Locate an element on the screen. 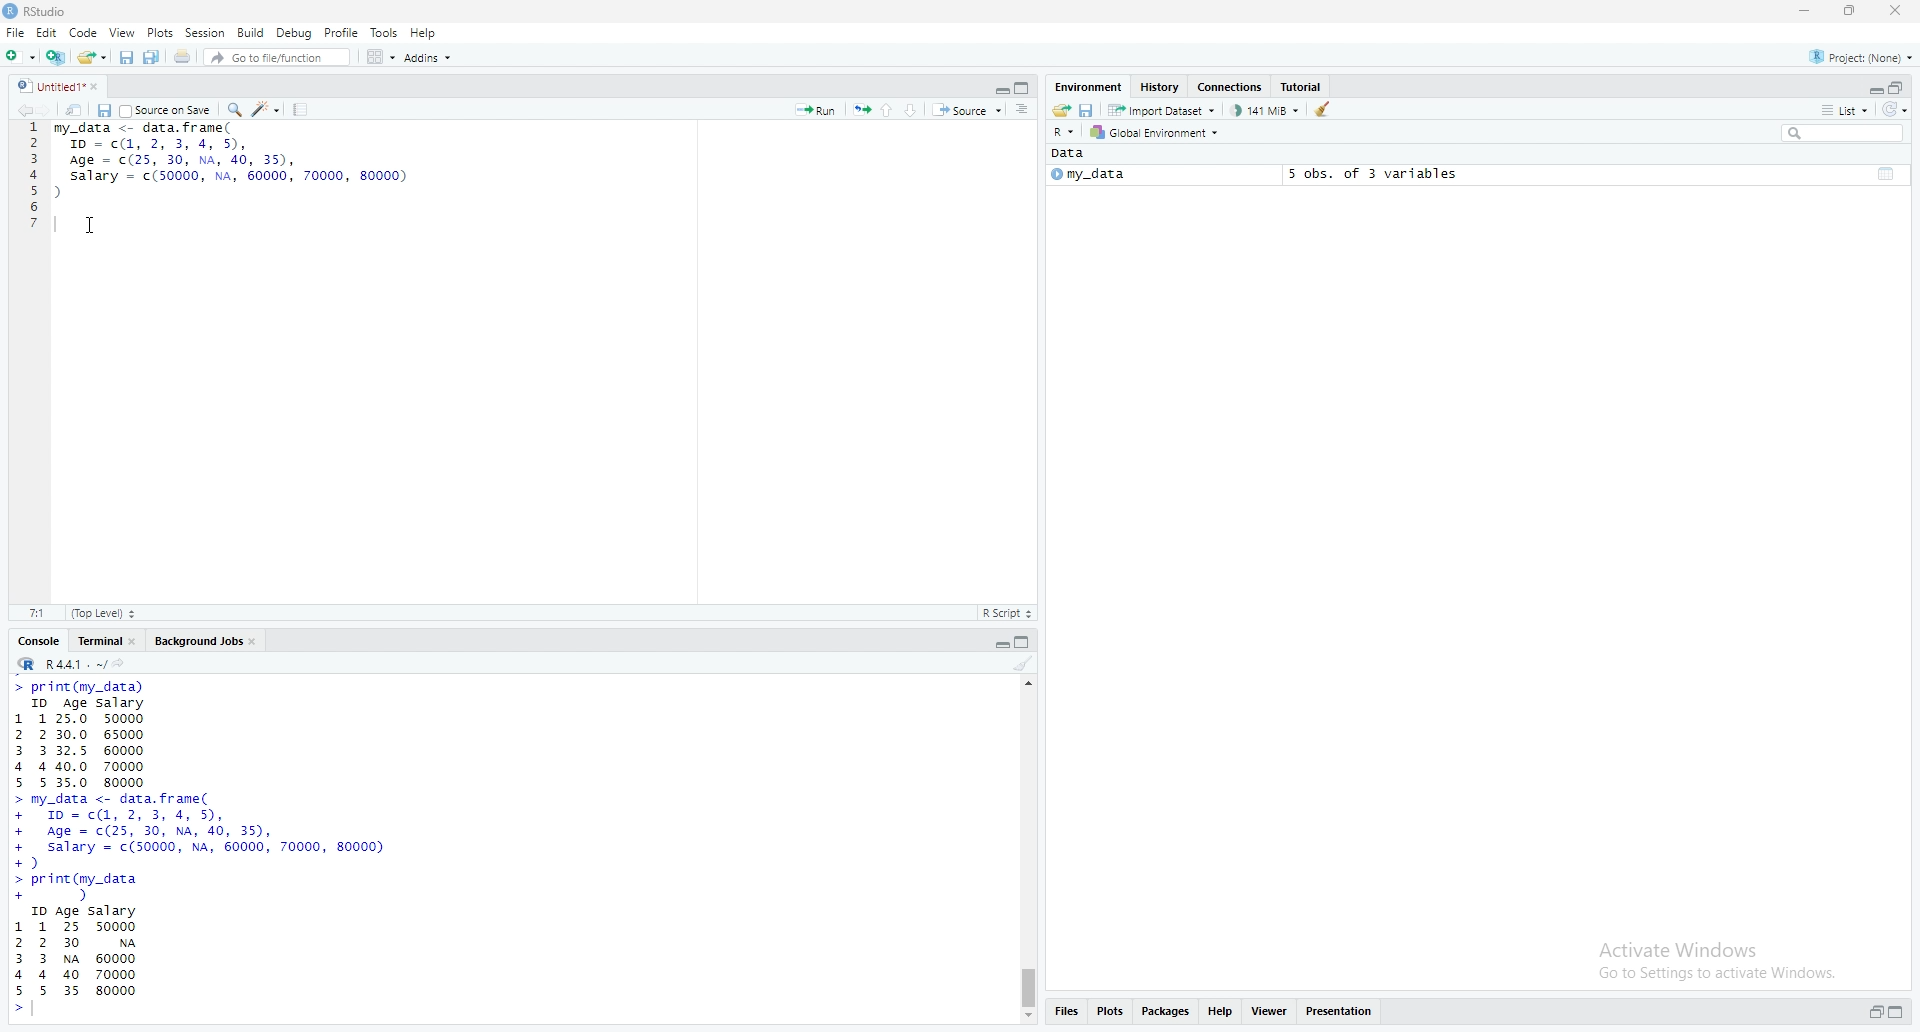 Image resolution: width=1920 pixels, height=1032 pixels. collapse is located at coordinates (1901, 1013).